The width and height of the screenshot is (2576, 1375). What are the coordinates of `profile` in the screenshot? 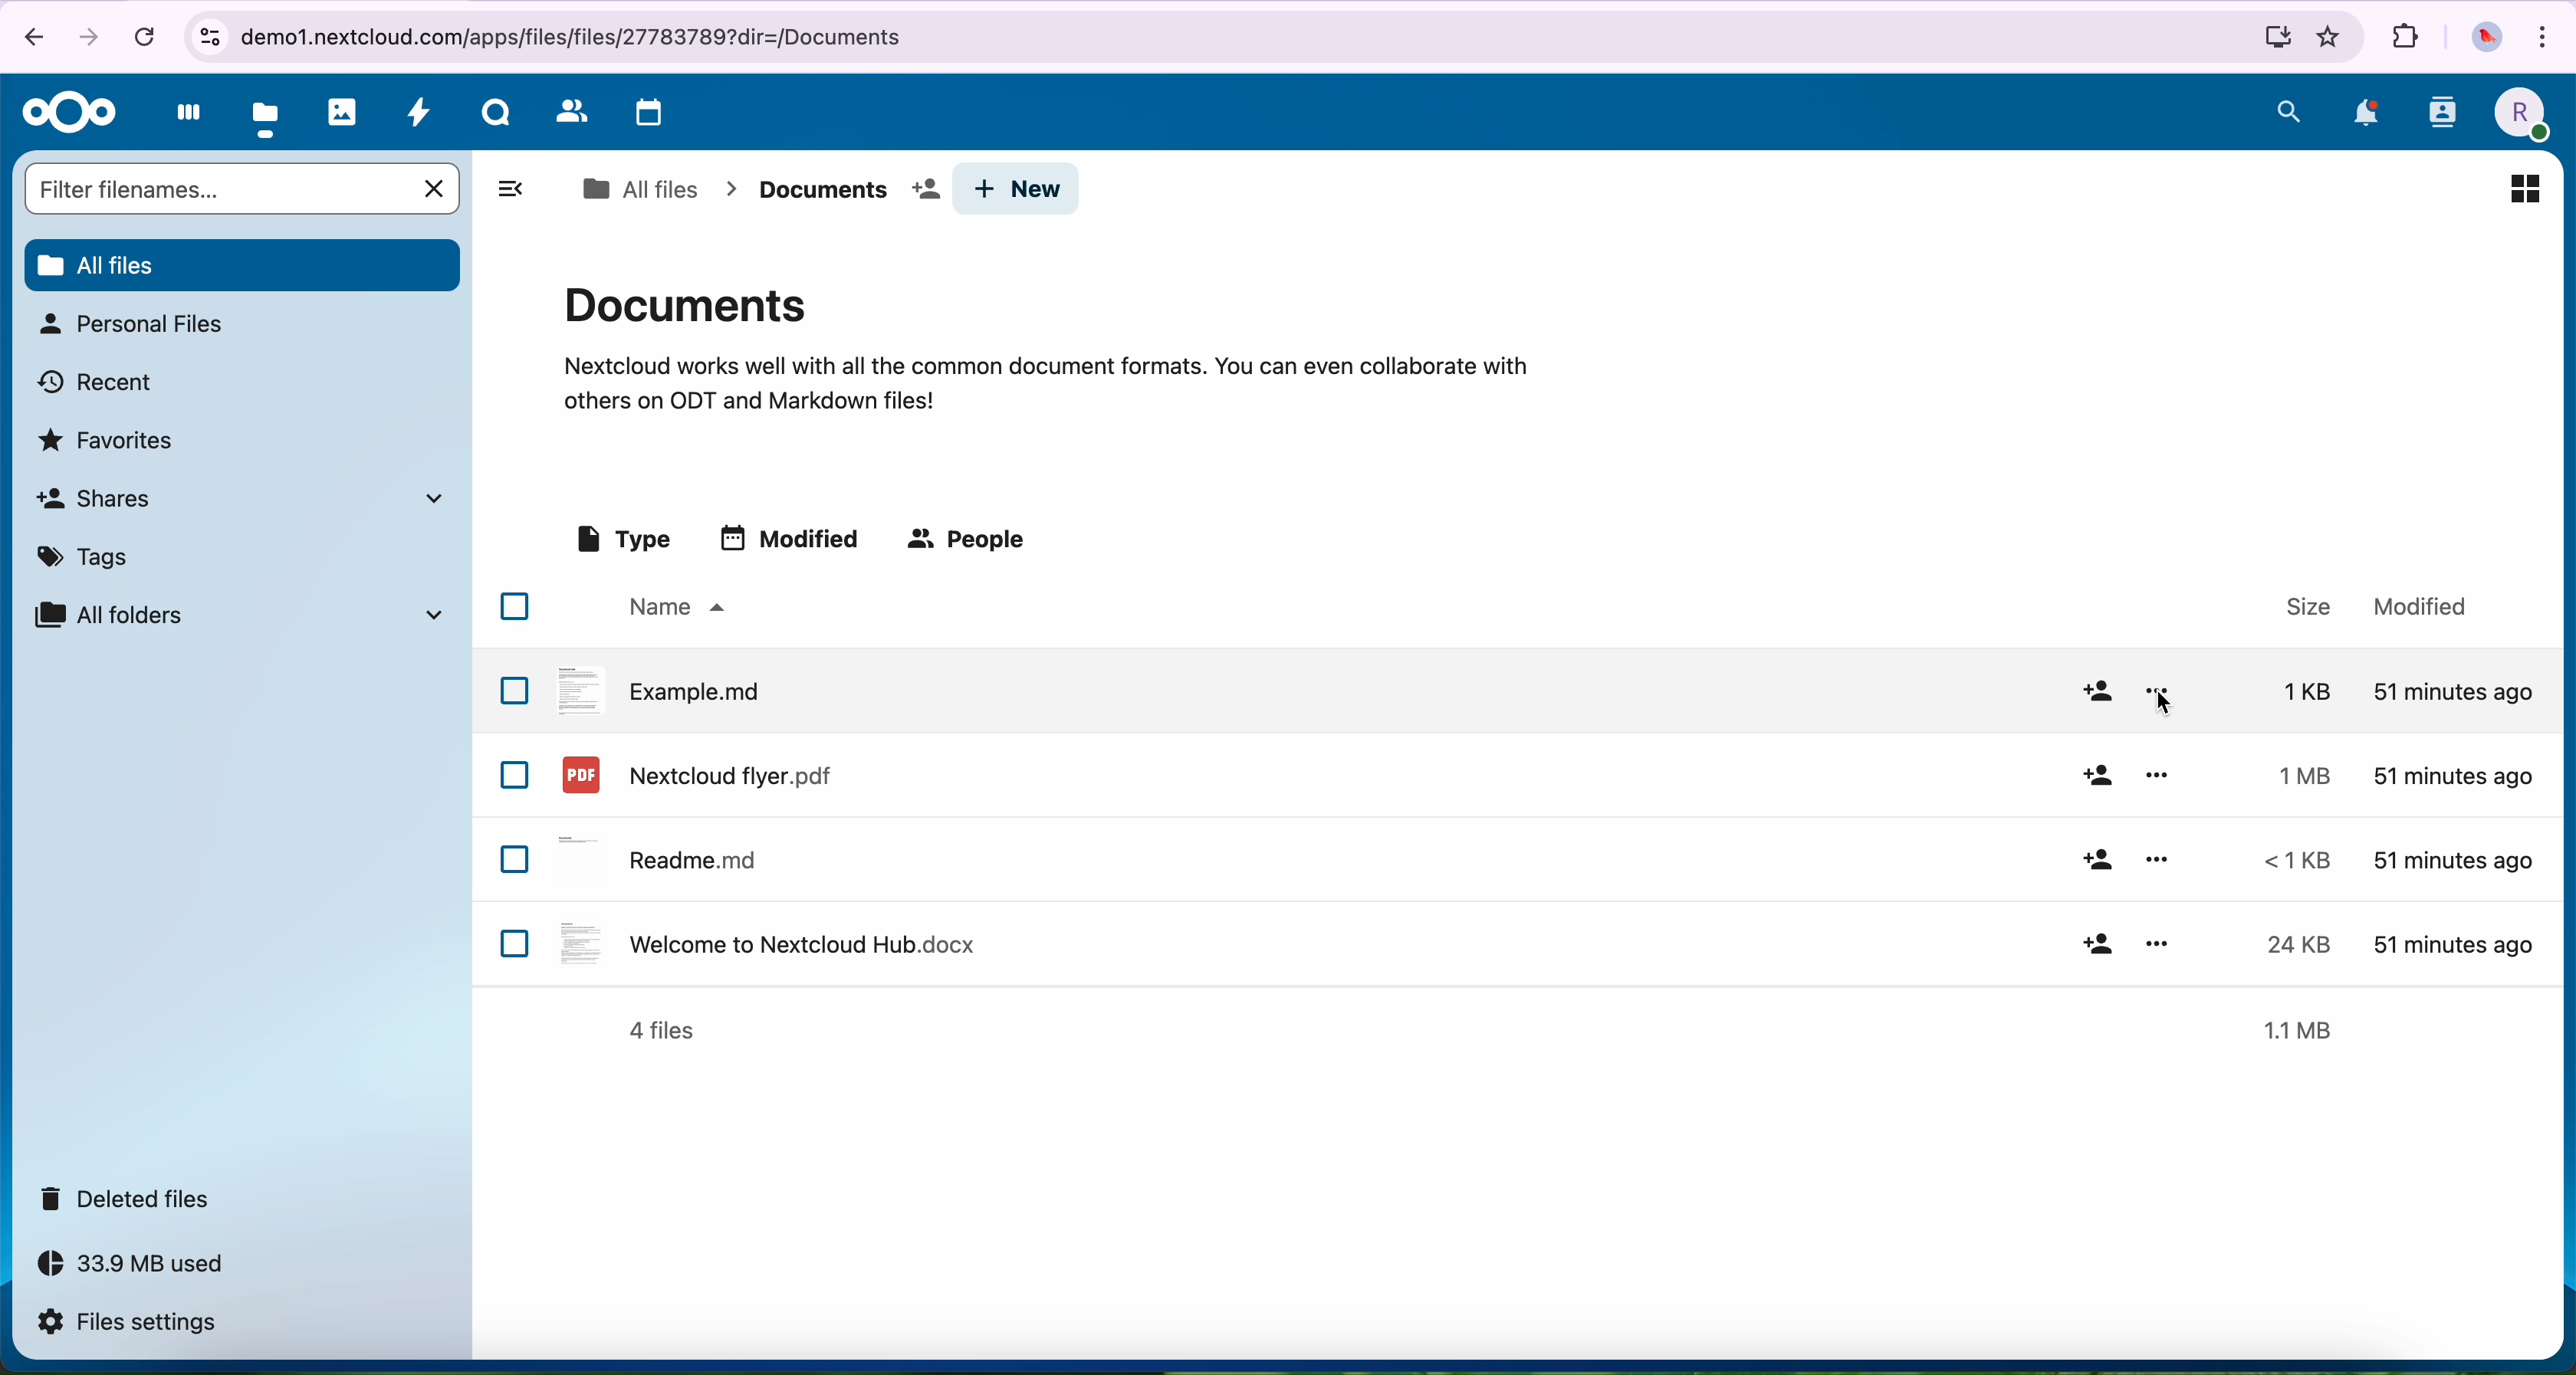 It's located at (2518, 114).